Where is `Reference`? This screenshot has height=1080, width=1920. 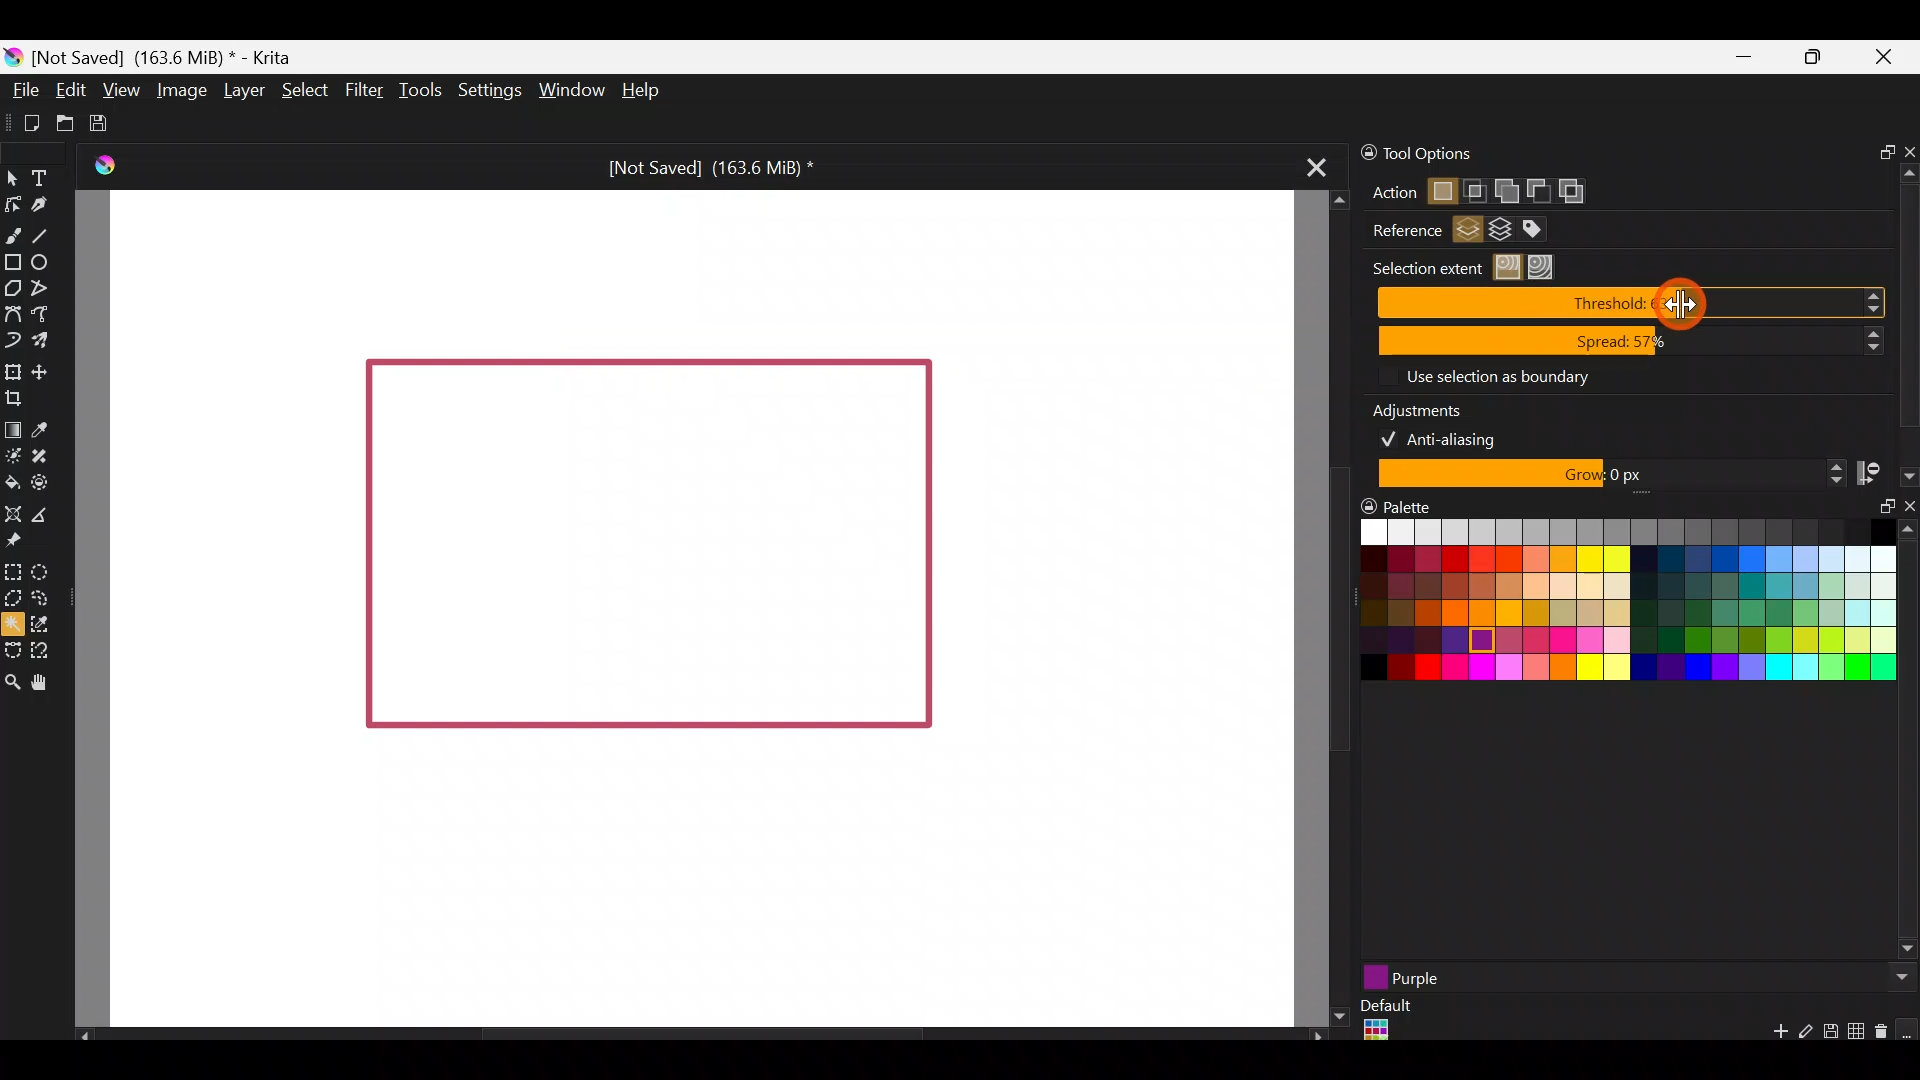
Reference is located at coordinates (1399, 231).